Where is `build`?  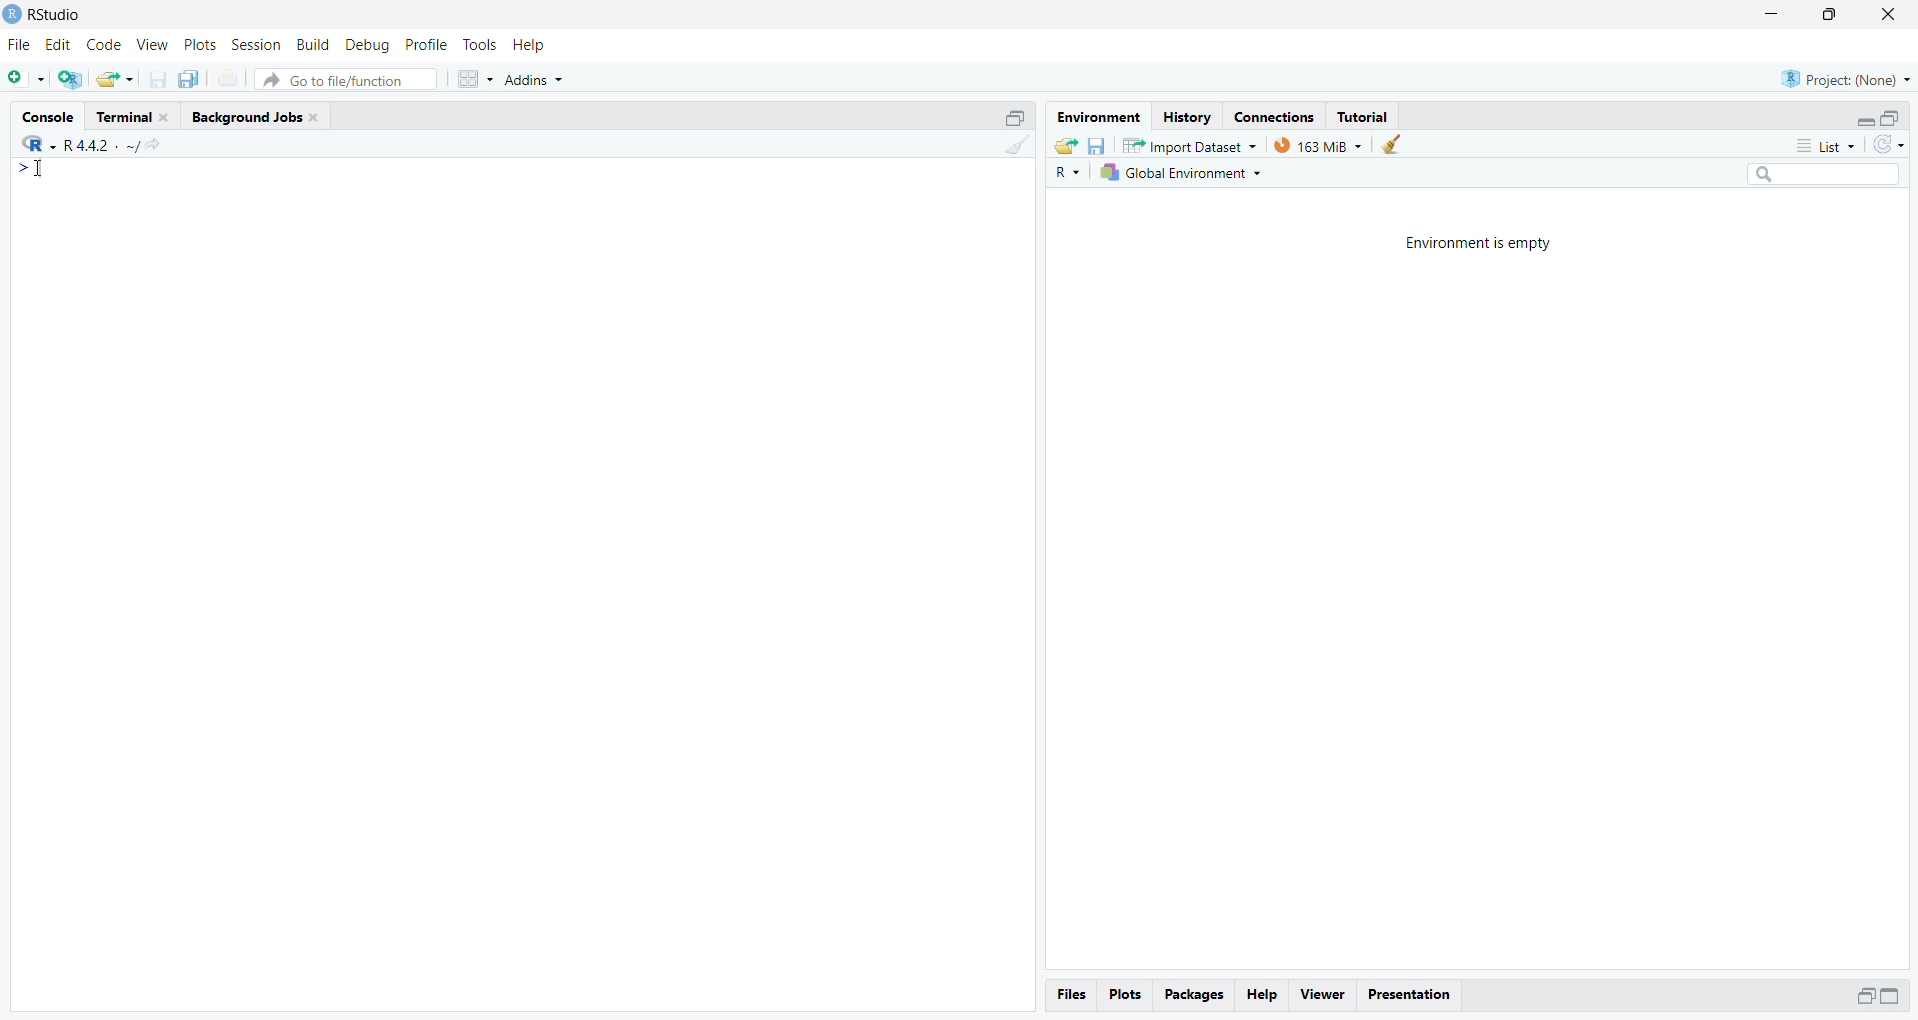 build is located at coordinates (313, 44).